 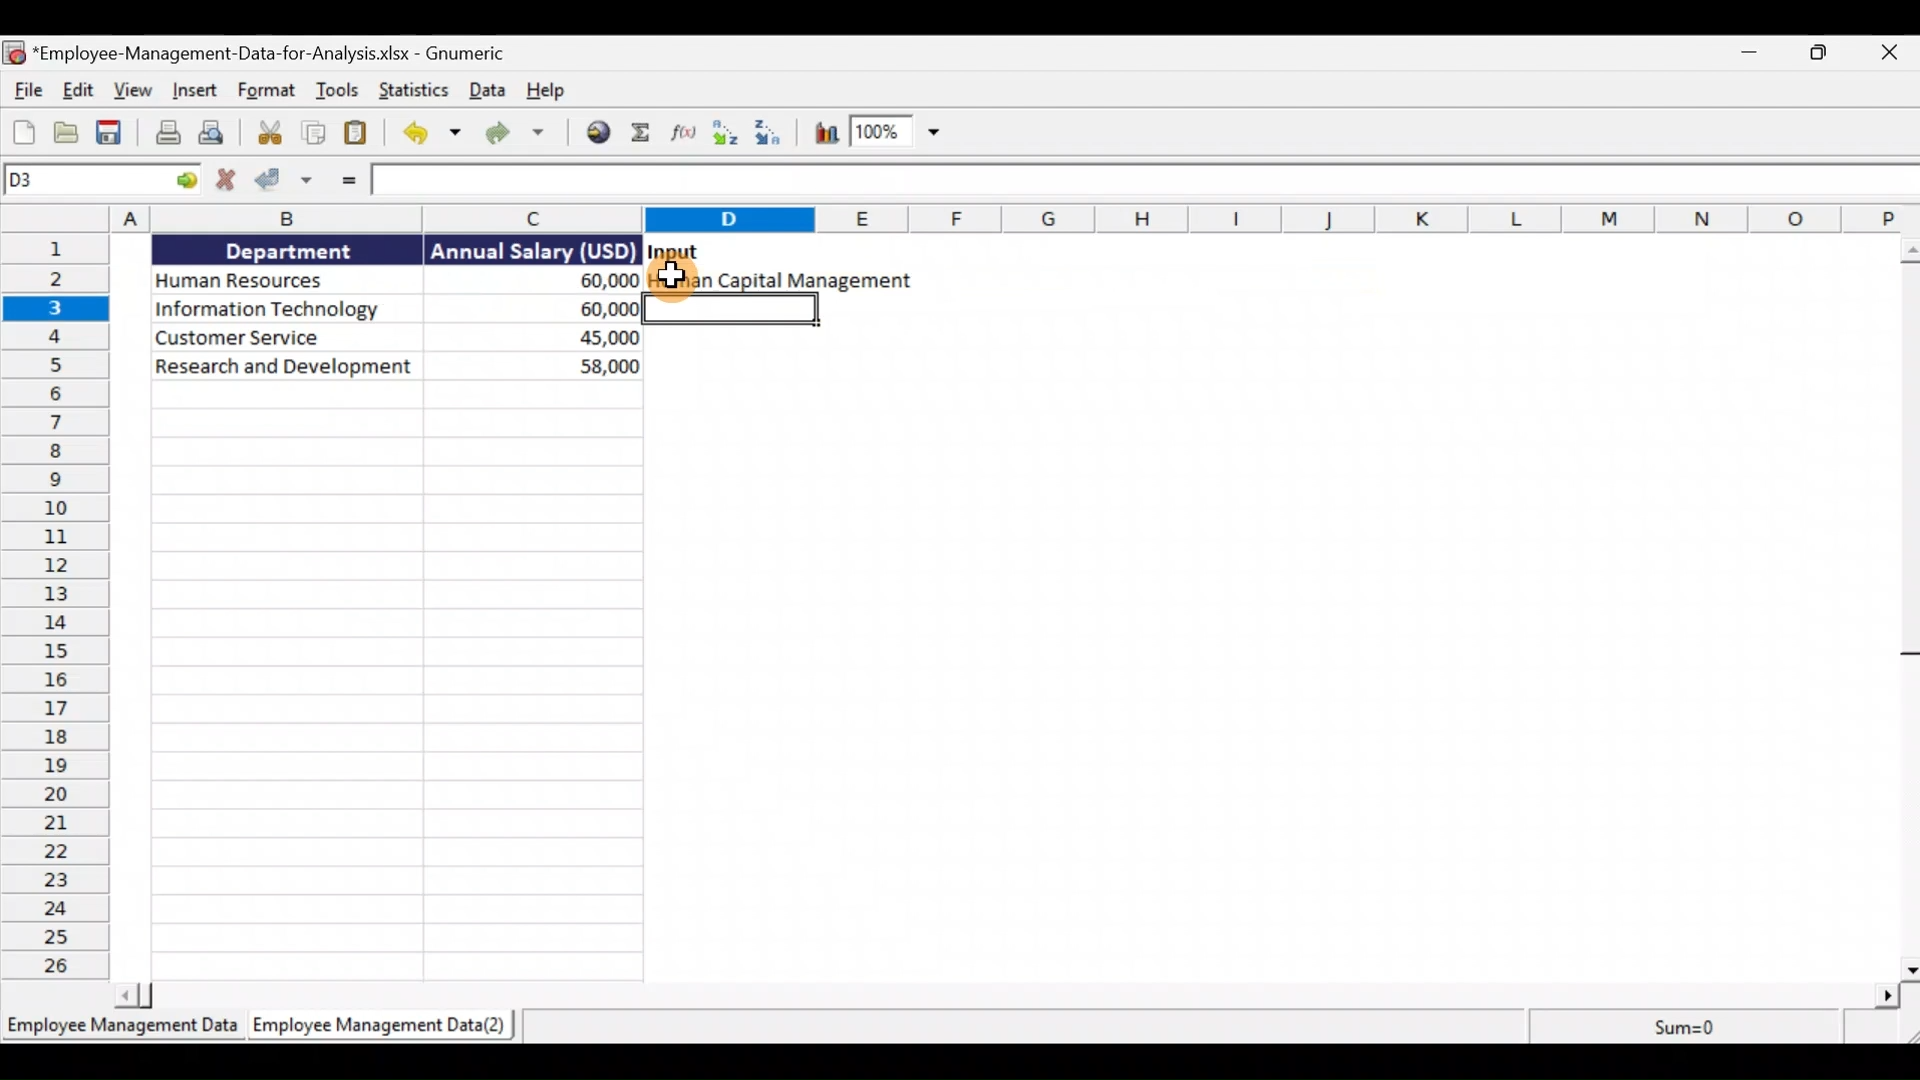 What do you see at coordinates (428, 134) in the screenshot?
I see `Undo last action` at bounding box center [428, 134].